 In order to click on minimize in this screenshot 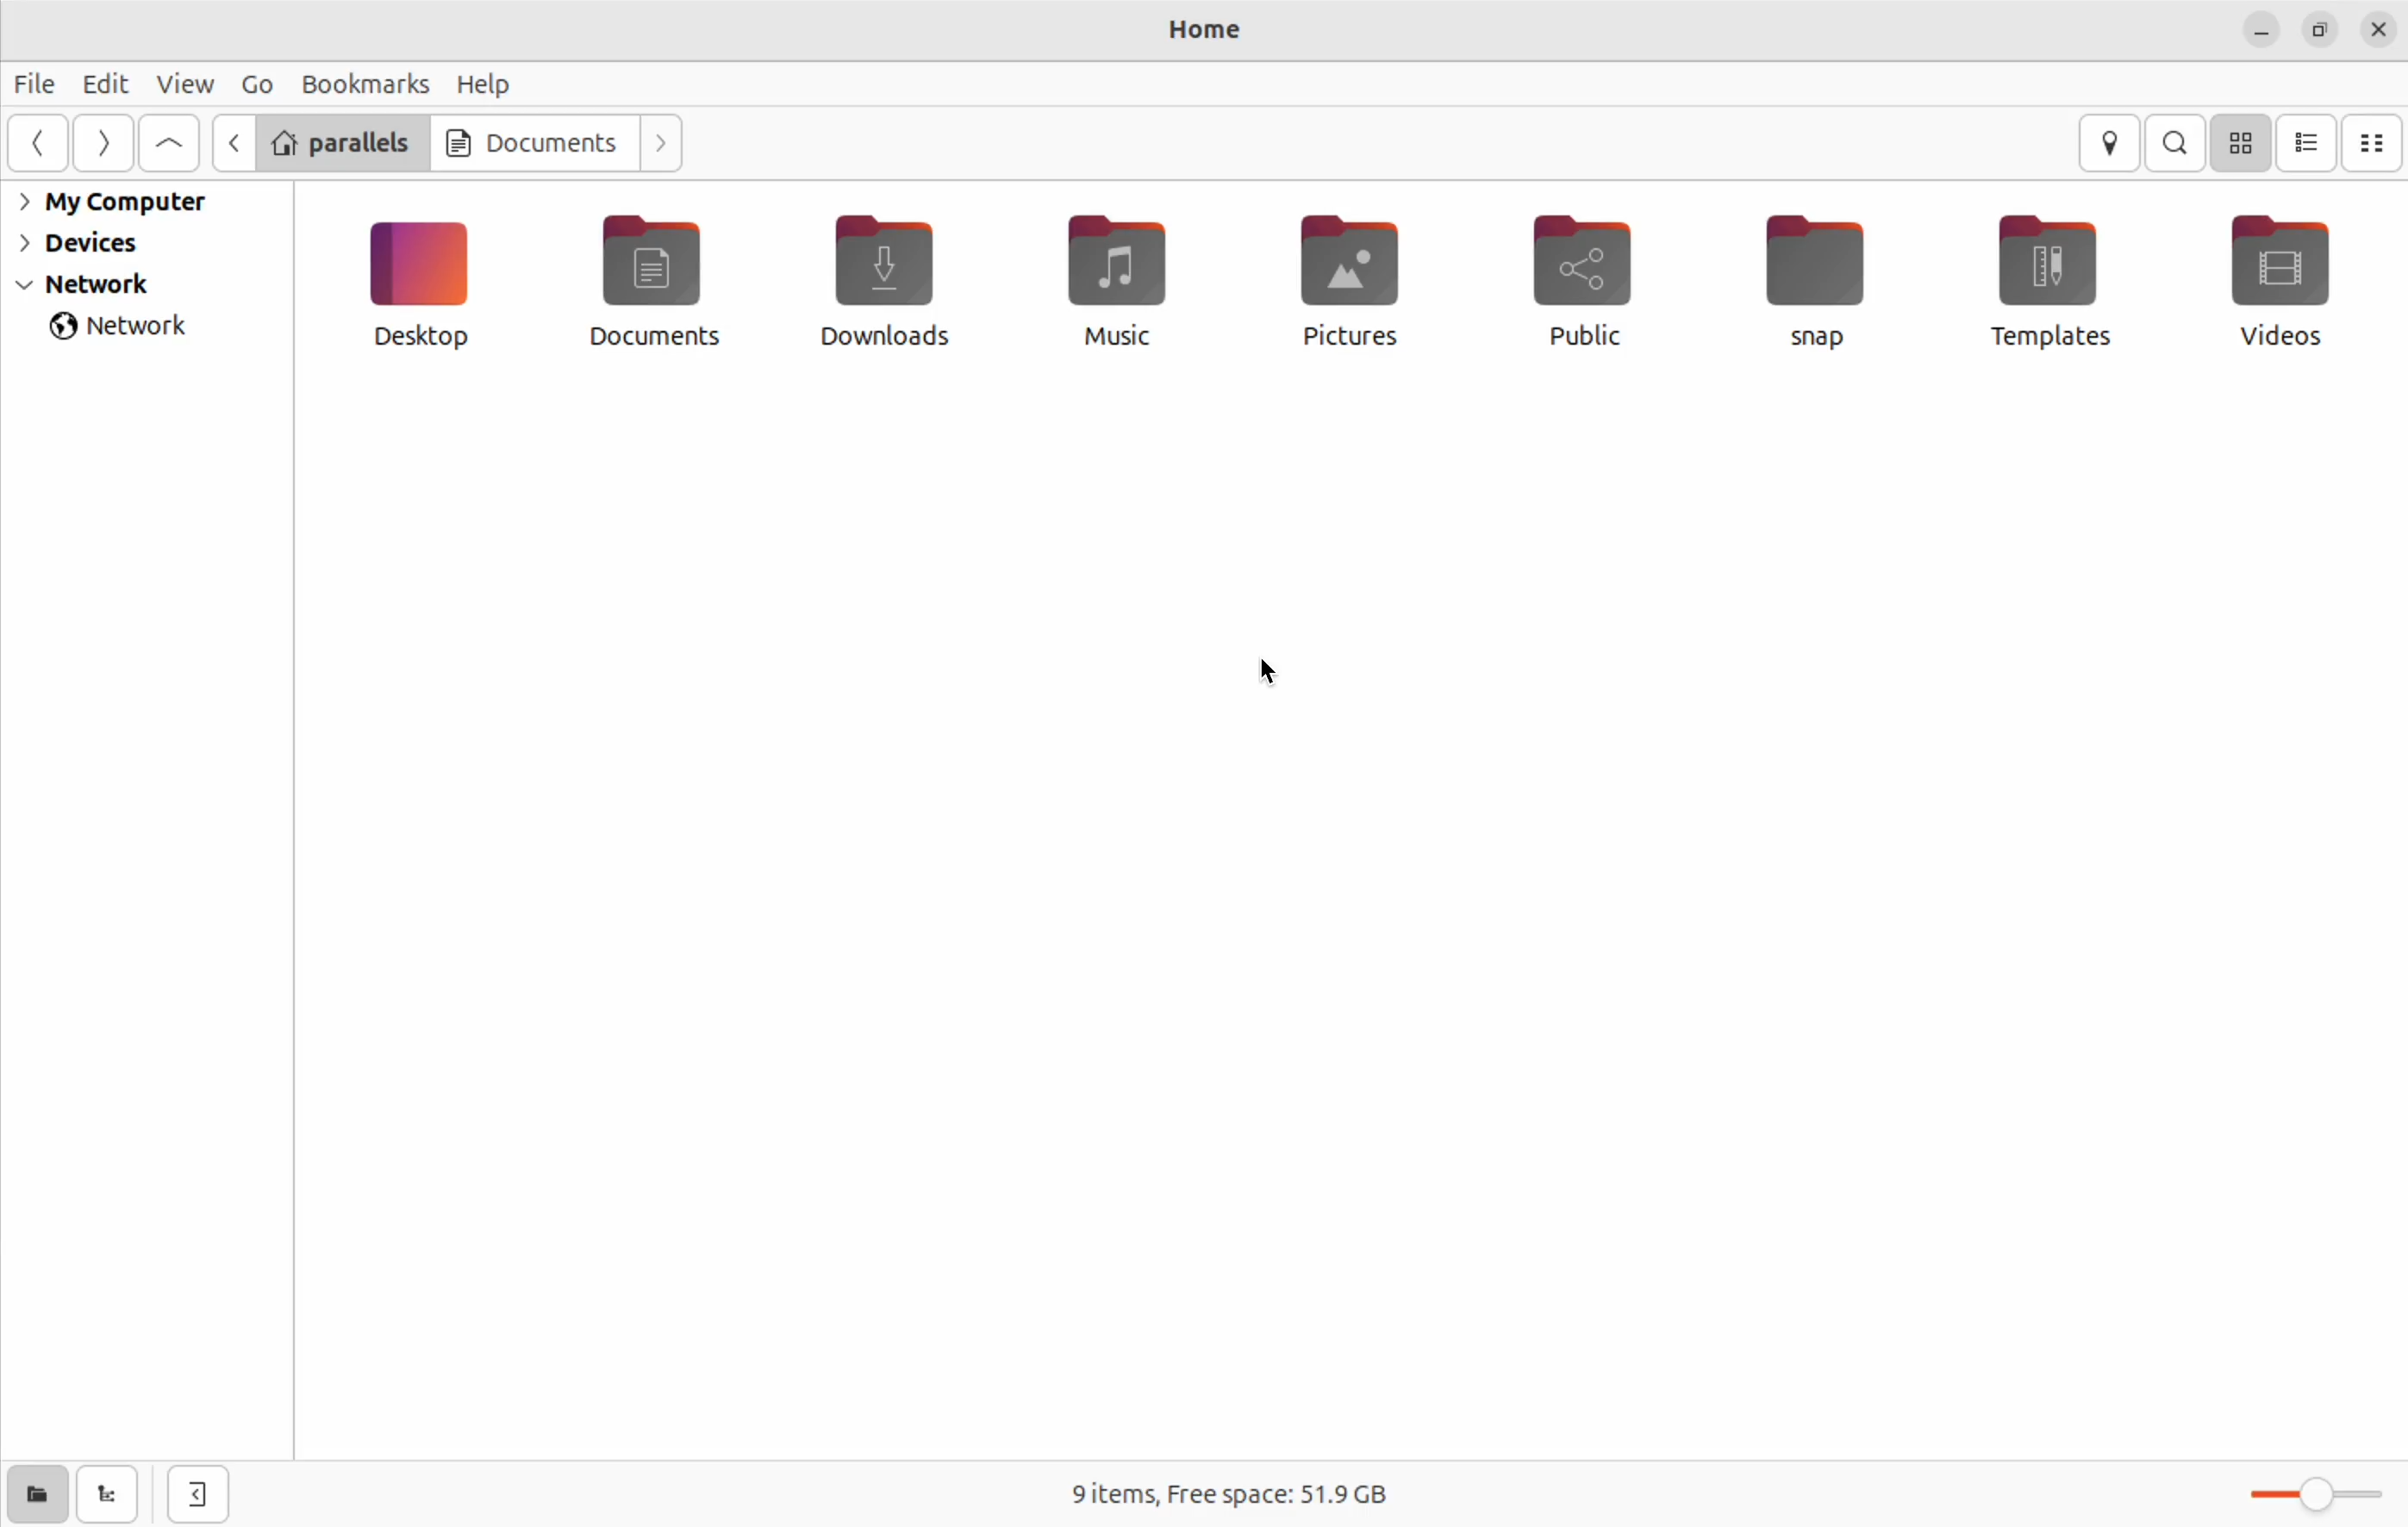, I will do `click(2264, 31)`.